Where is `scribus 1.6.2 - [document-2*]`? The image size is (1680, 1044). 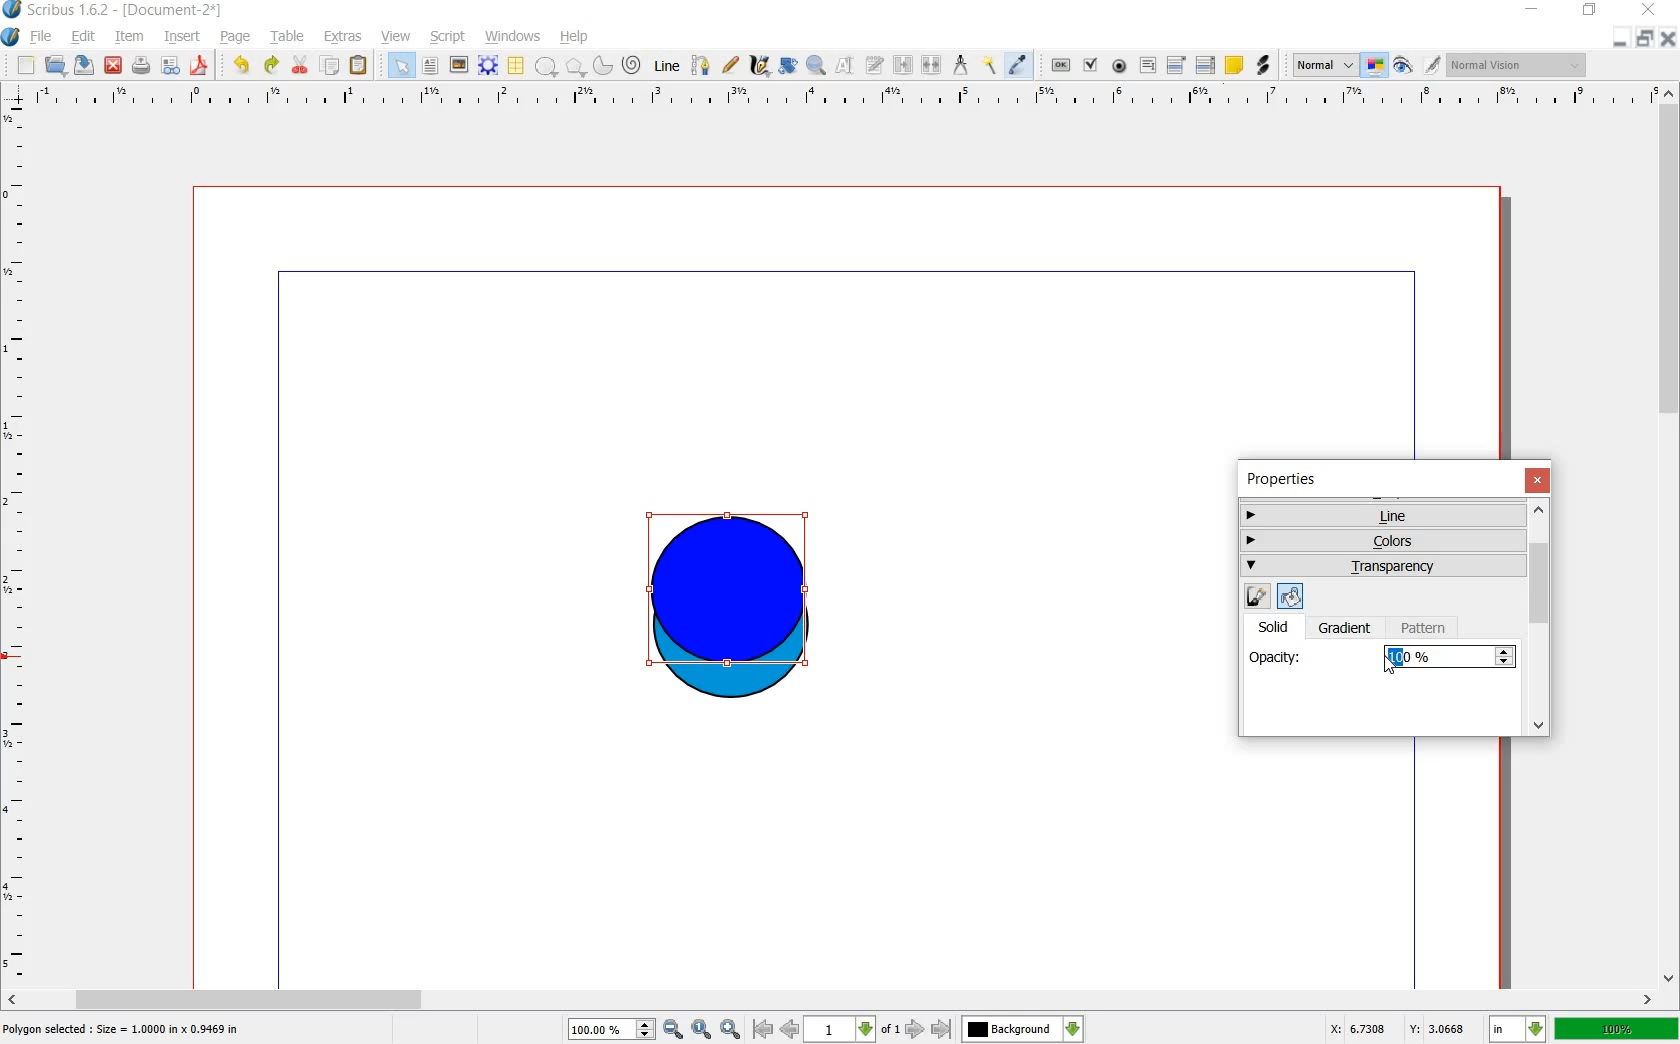 scribus 1.6.2 - [document-2*] is located at coordinates (128, 10).